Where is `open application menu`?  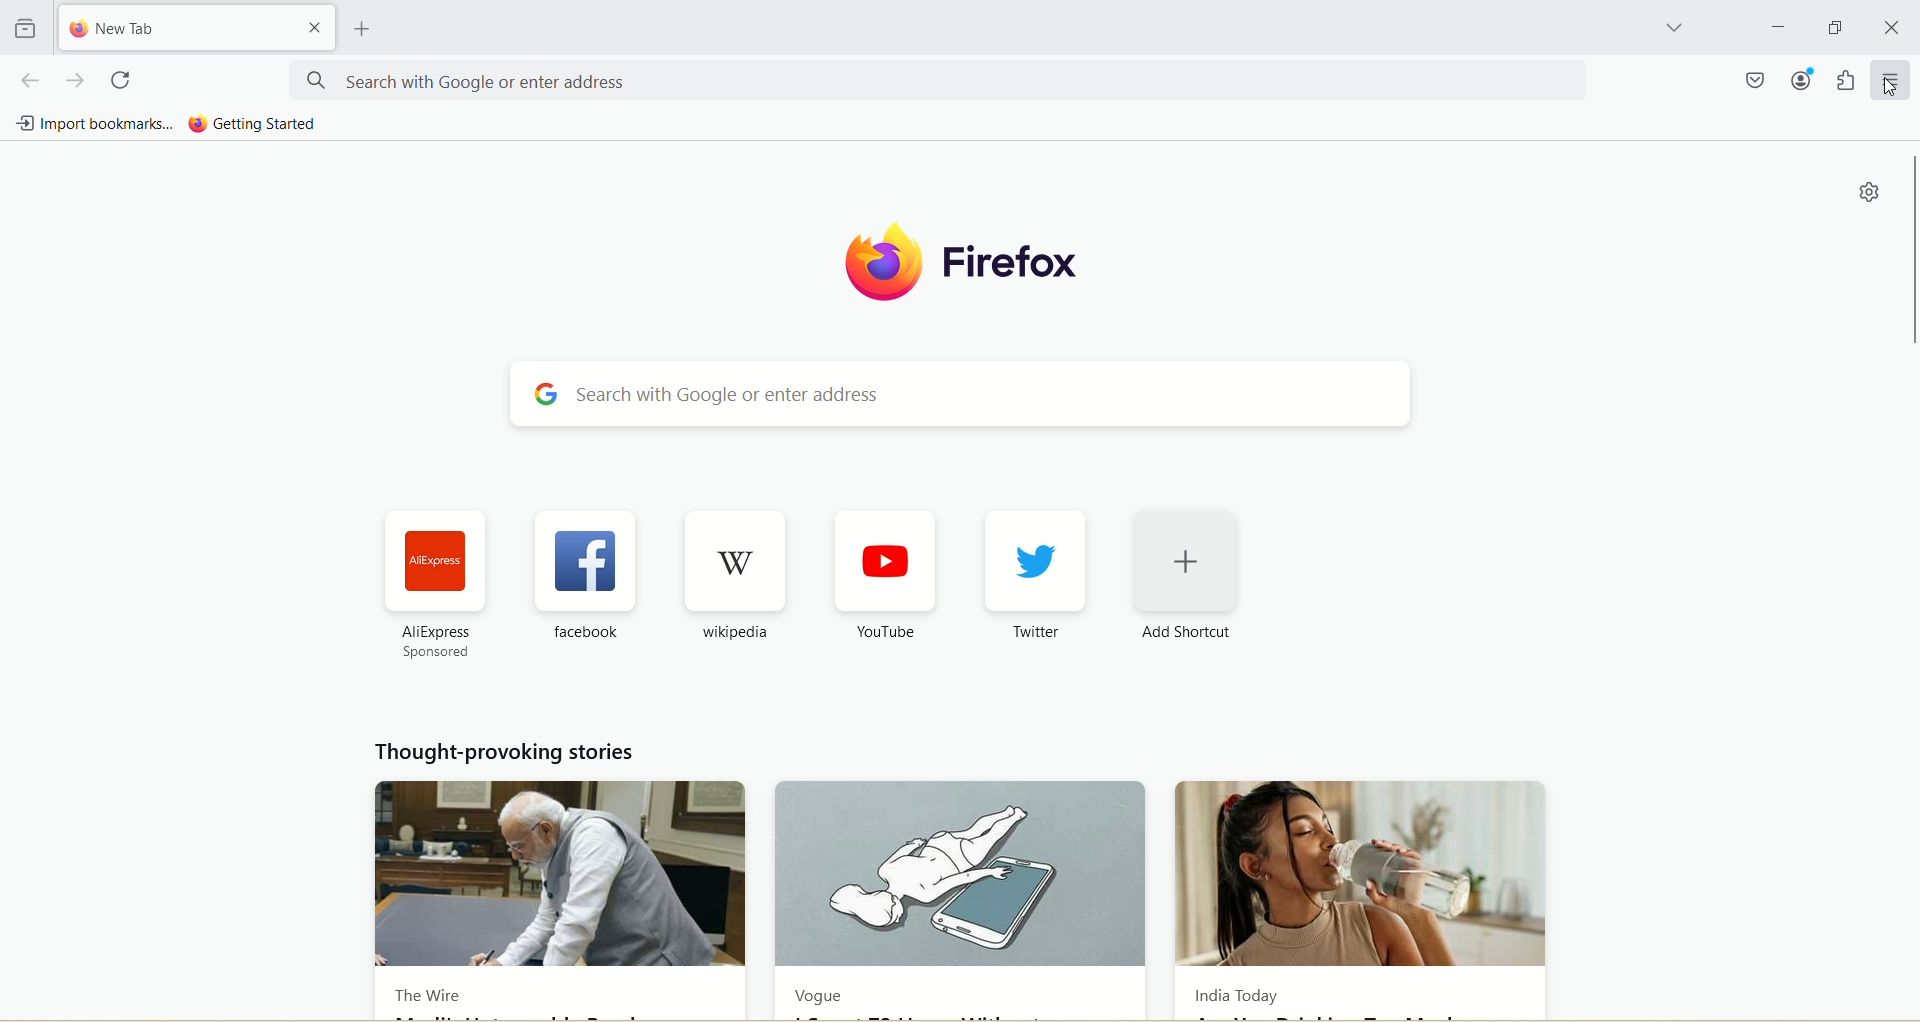 open application menu is located at coordinates (1889, 79).